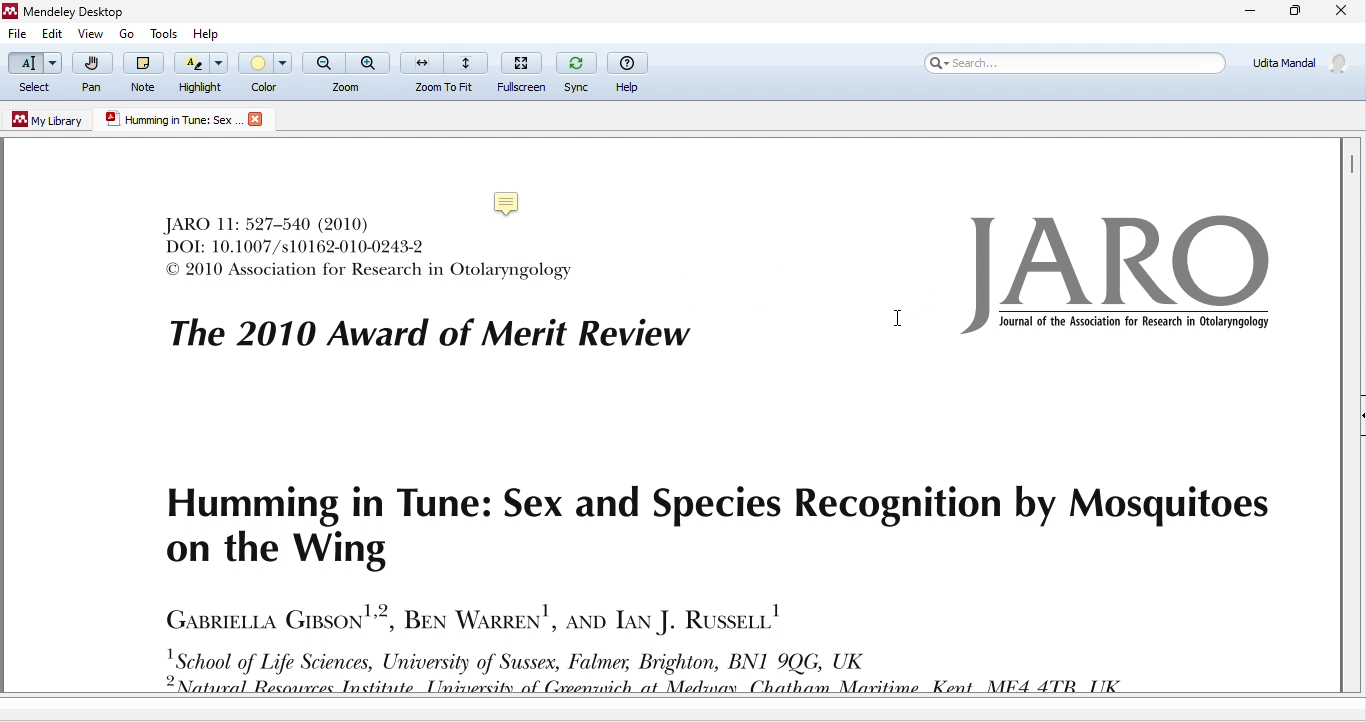 The image size is (1366, 722). I want to click on zoom, so click(345, 73).